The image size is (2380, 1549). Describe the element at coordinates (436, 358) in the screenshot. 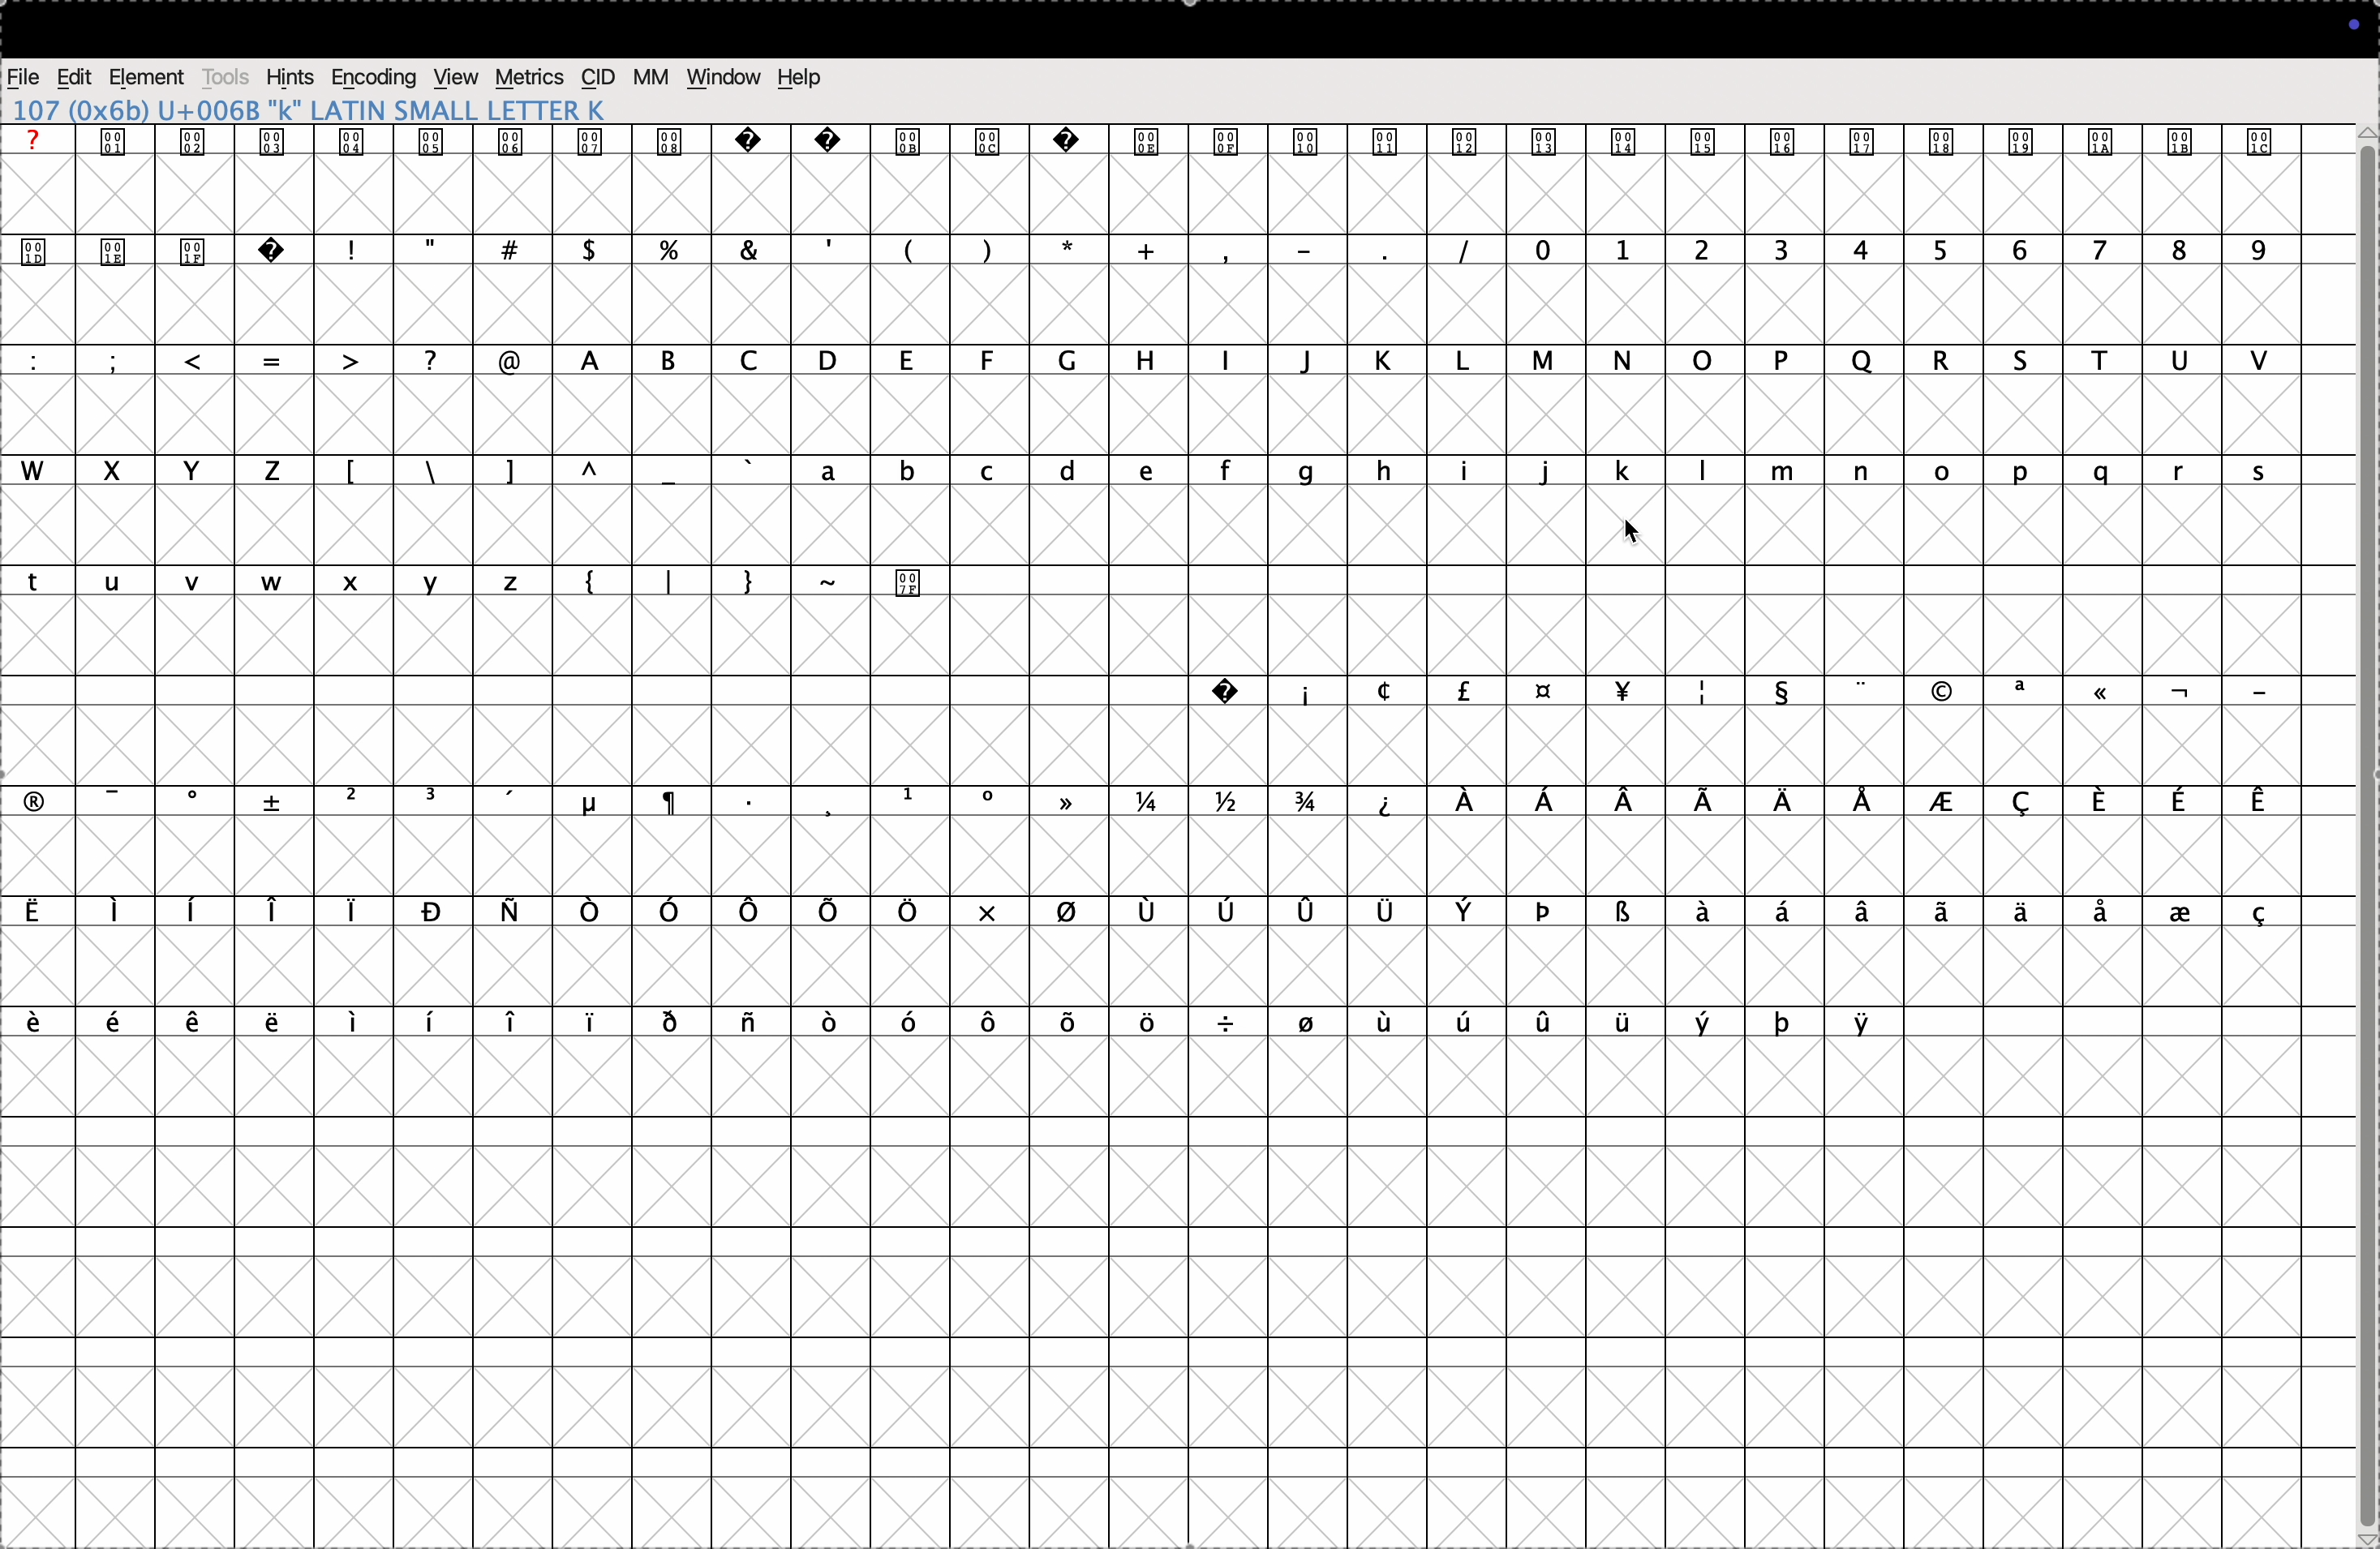

I see `/` at that location.